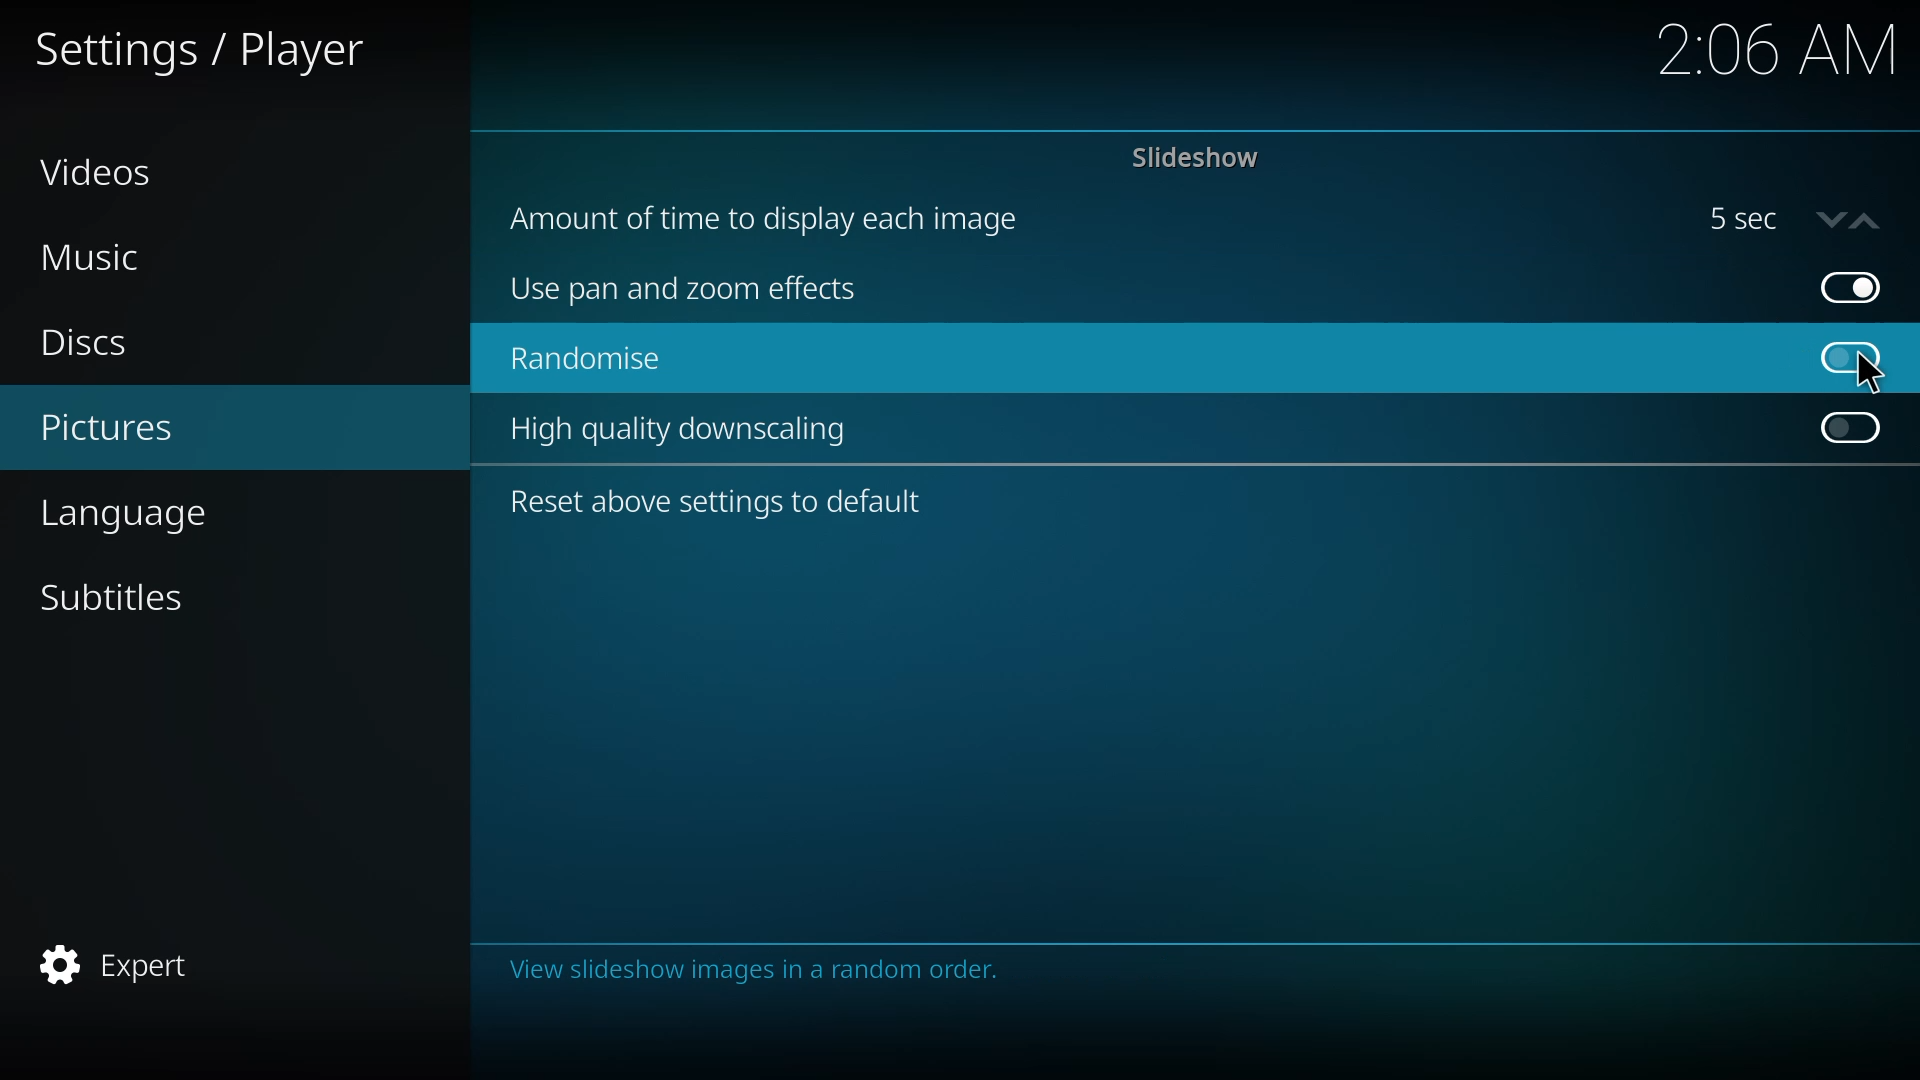  What do you see at coordinates (720, 500) in the screenshot?
I see `reset above settings to default` at bounding box center [720, 500].